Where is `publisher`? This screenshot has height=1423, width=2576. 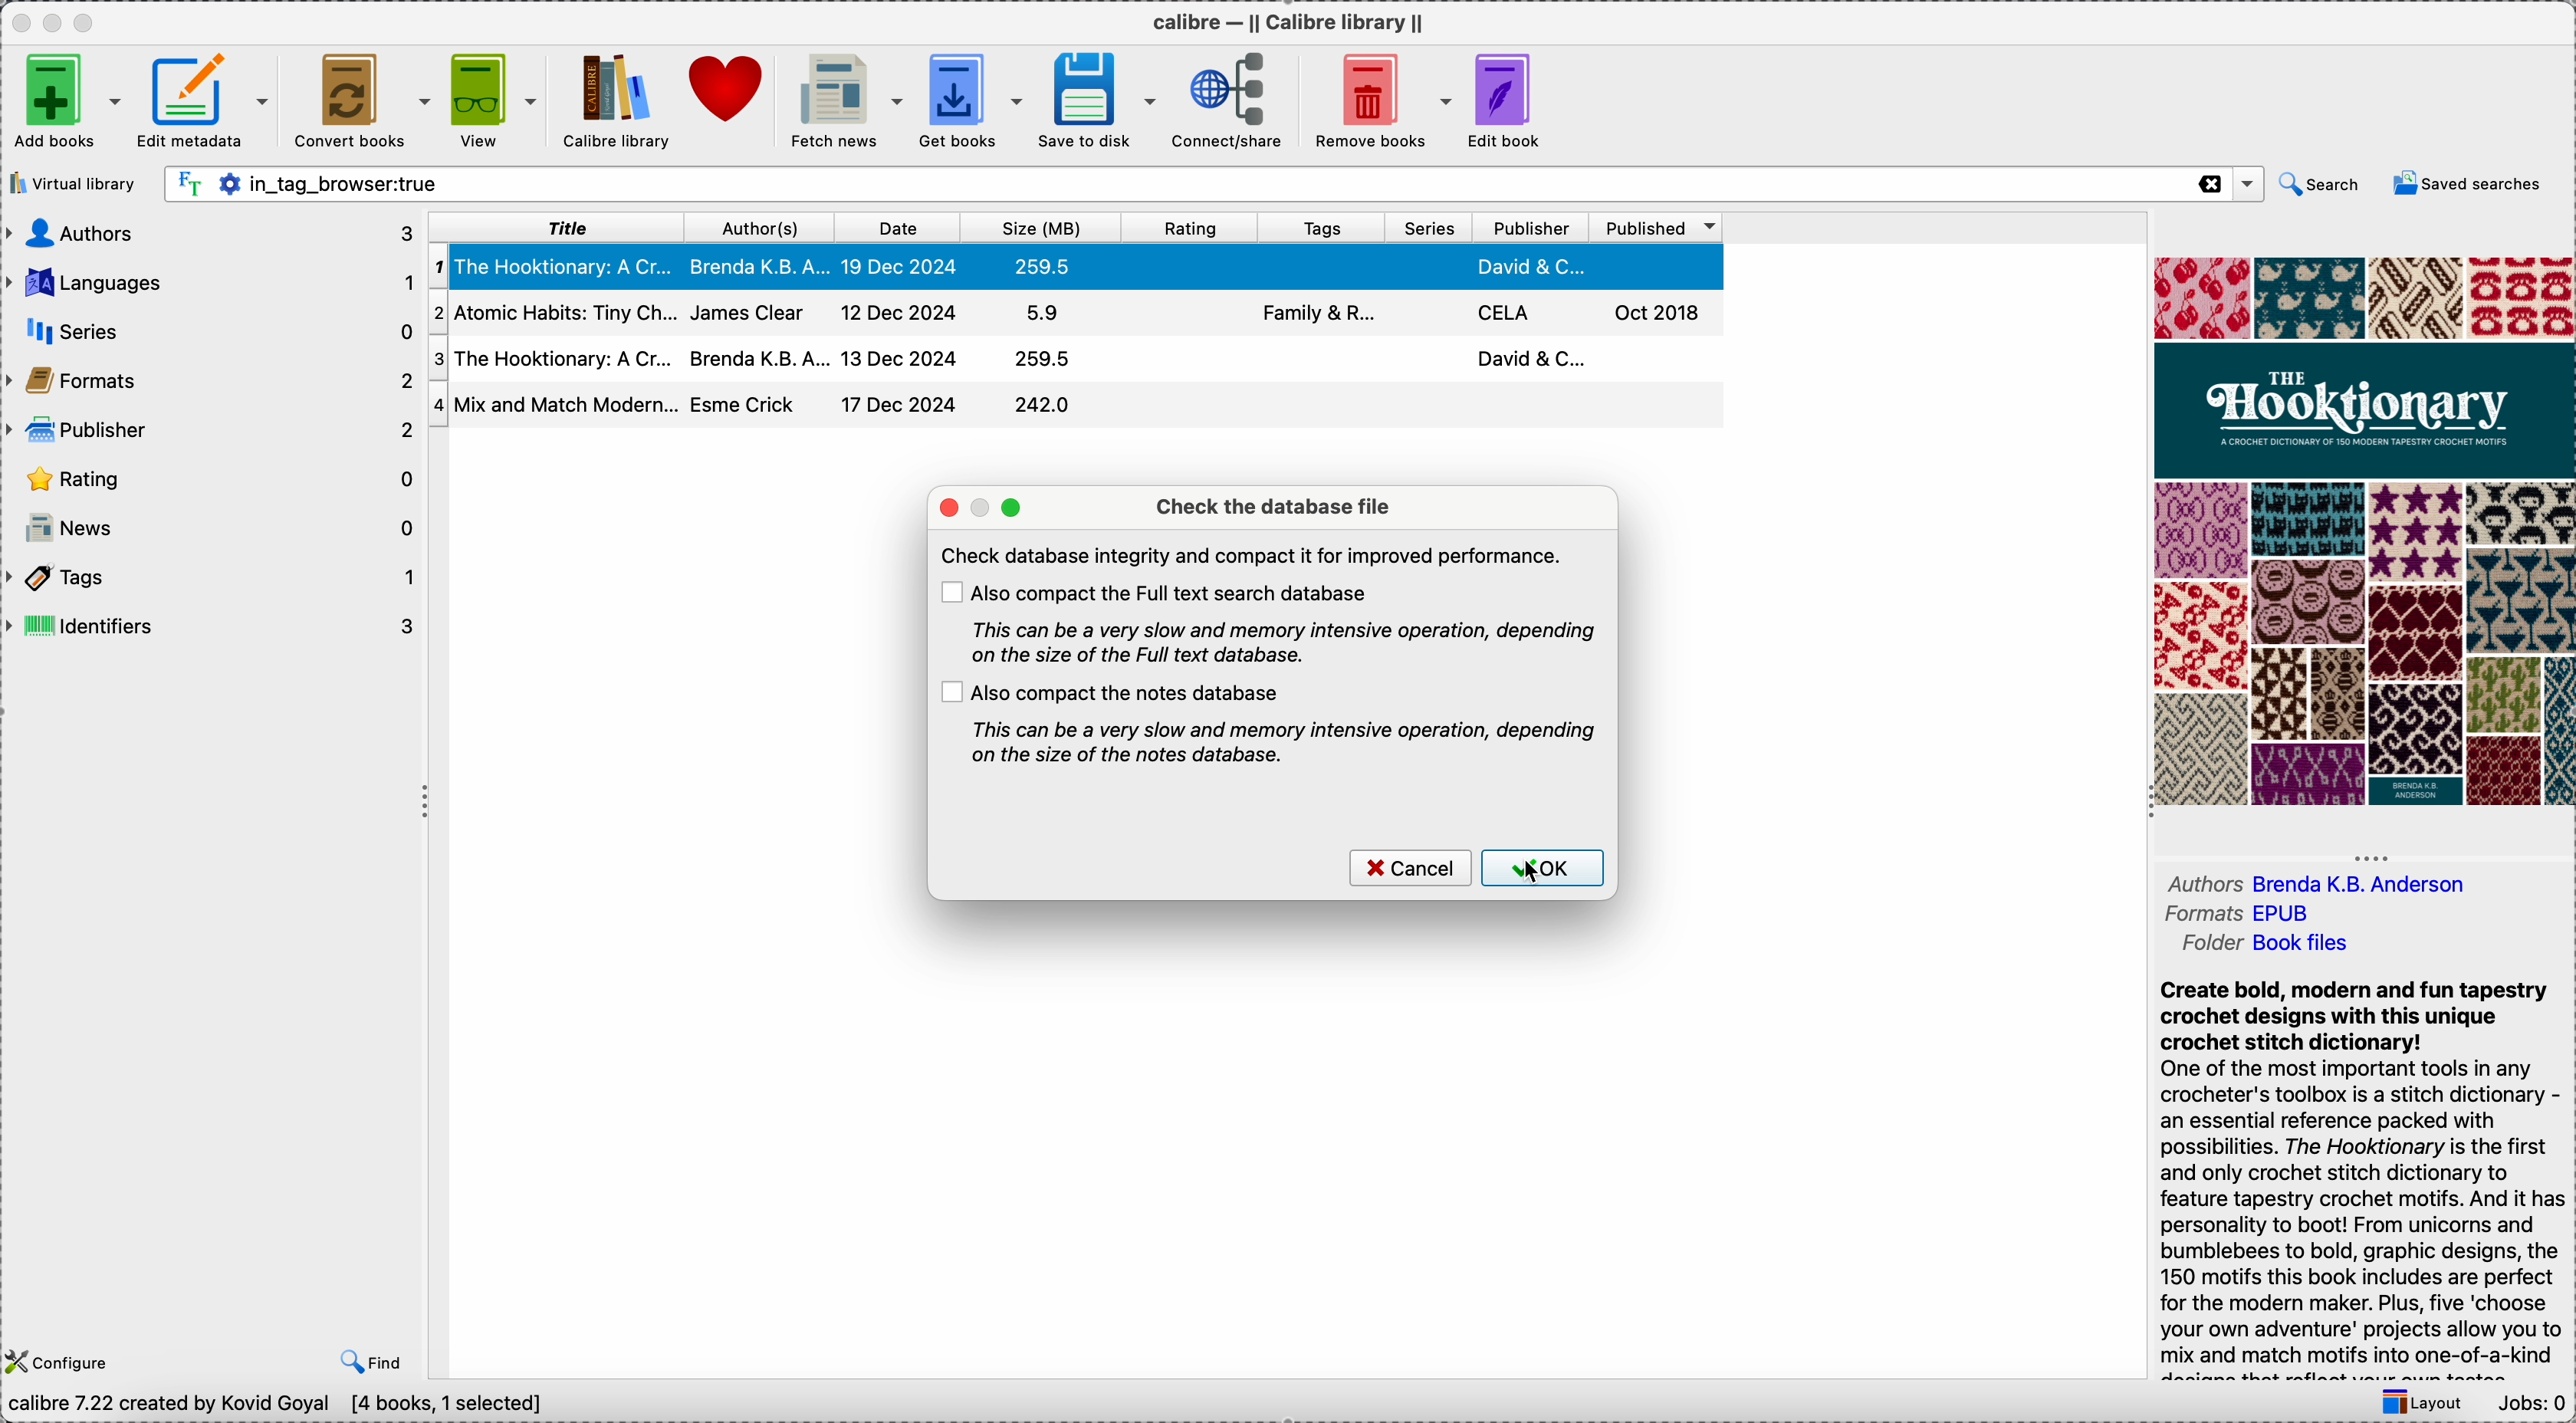 publisher is located at coordinates (1533, 228).